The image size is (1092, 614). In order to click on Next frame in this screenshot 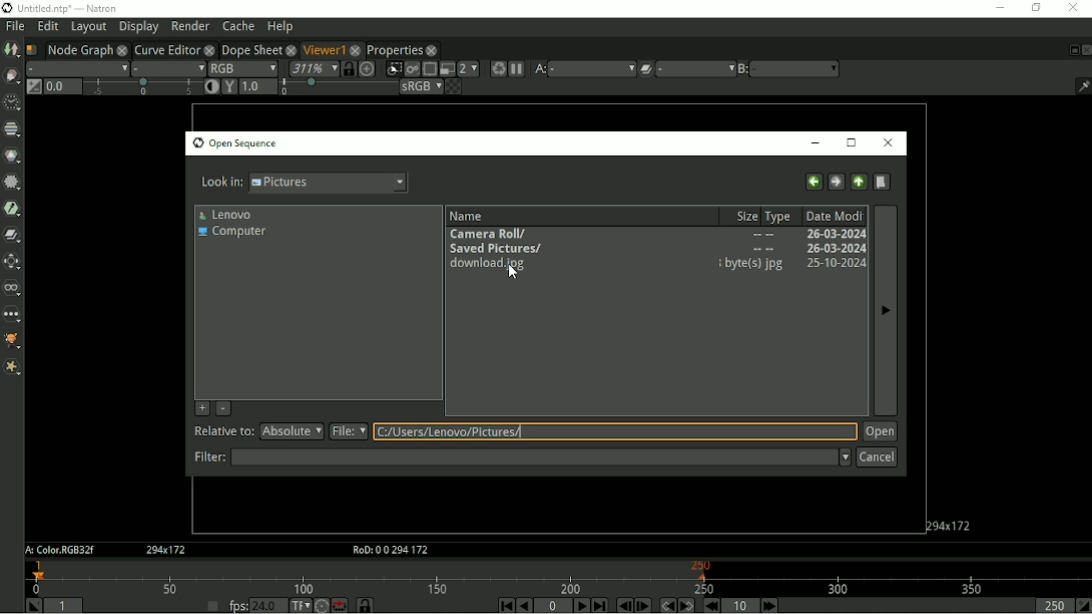, I will do `click(644, 605)`.